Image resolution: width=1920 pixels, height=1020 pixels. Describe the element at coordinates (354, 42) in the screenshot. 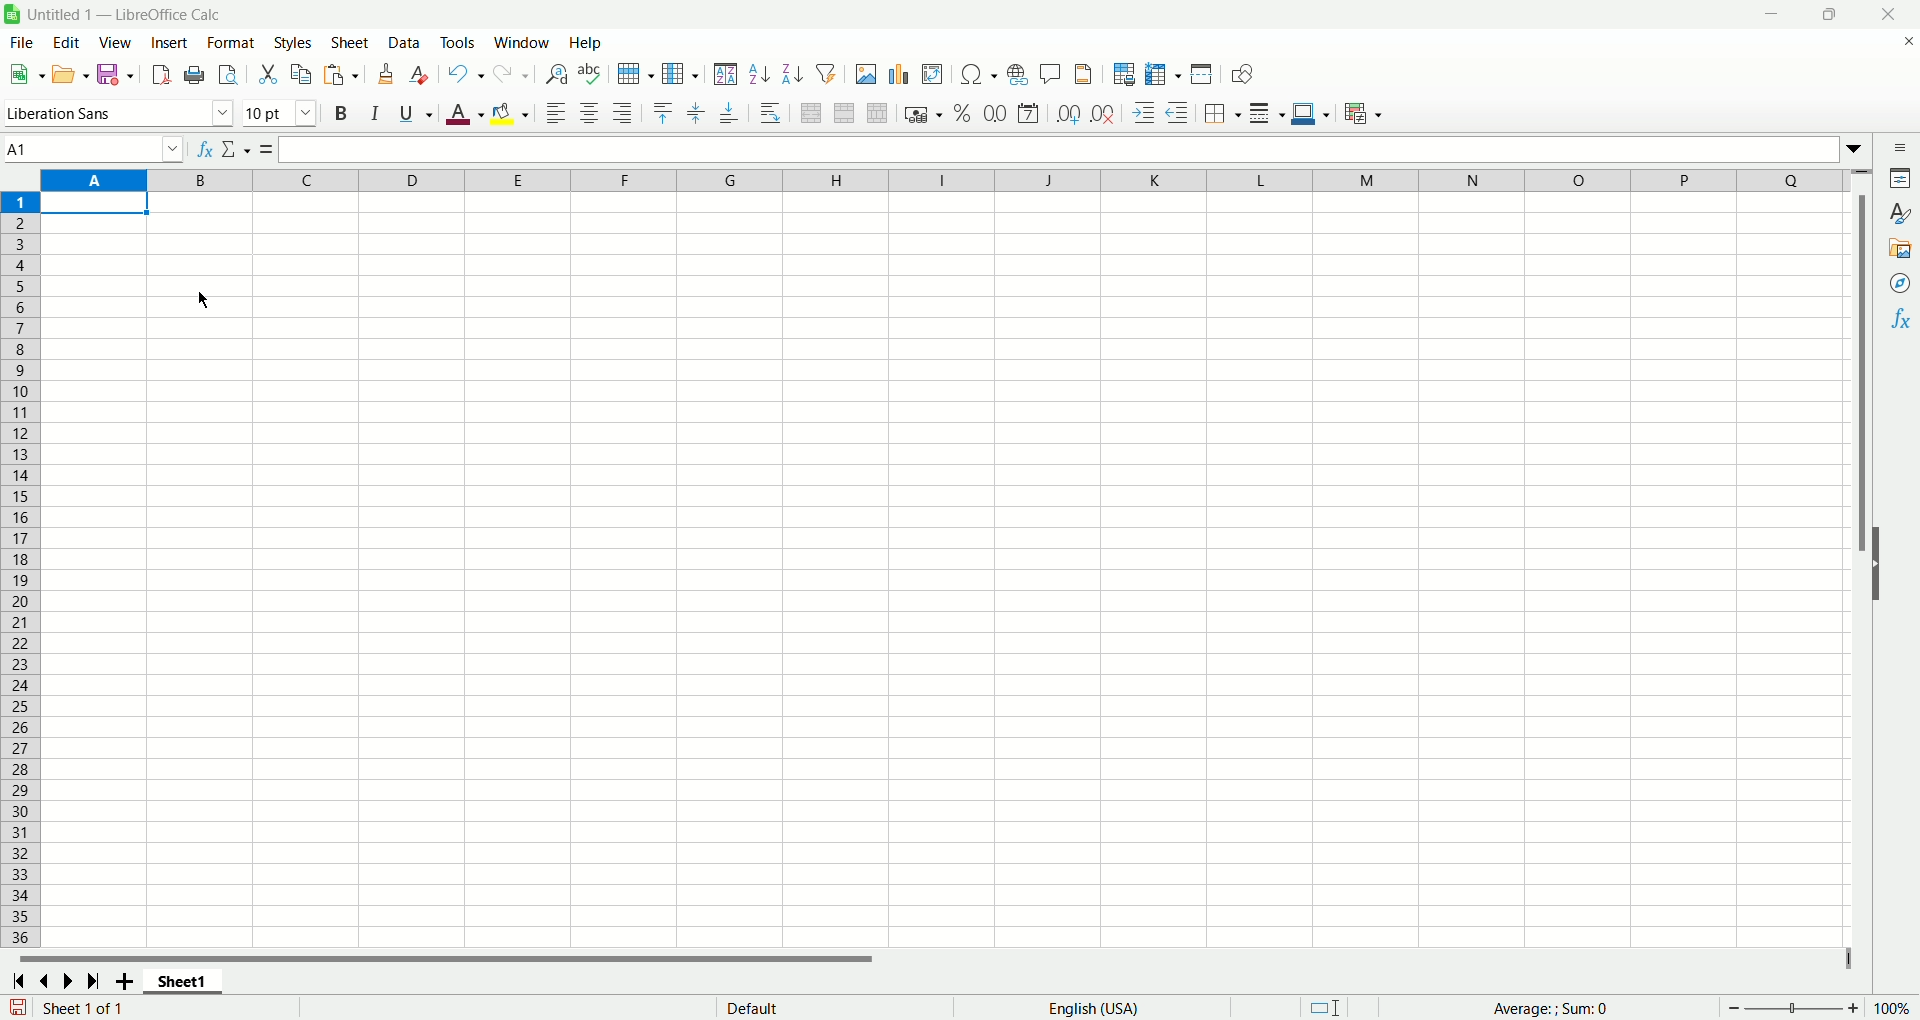

I see `sheet` at that location.